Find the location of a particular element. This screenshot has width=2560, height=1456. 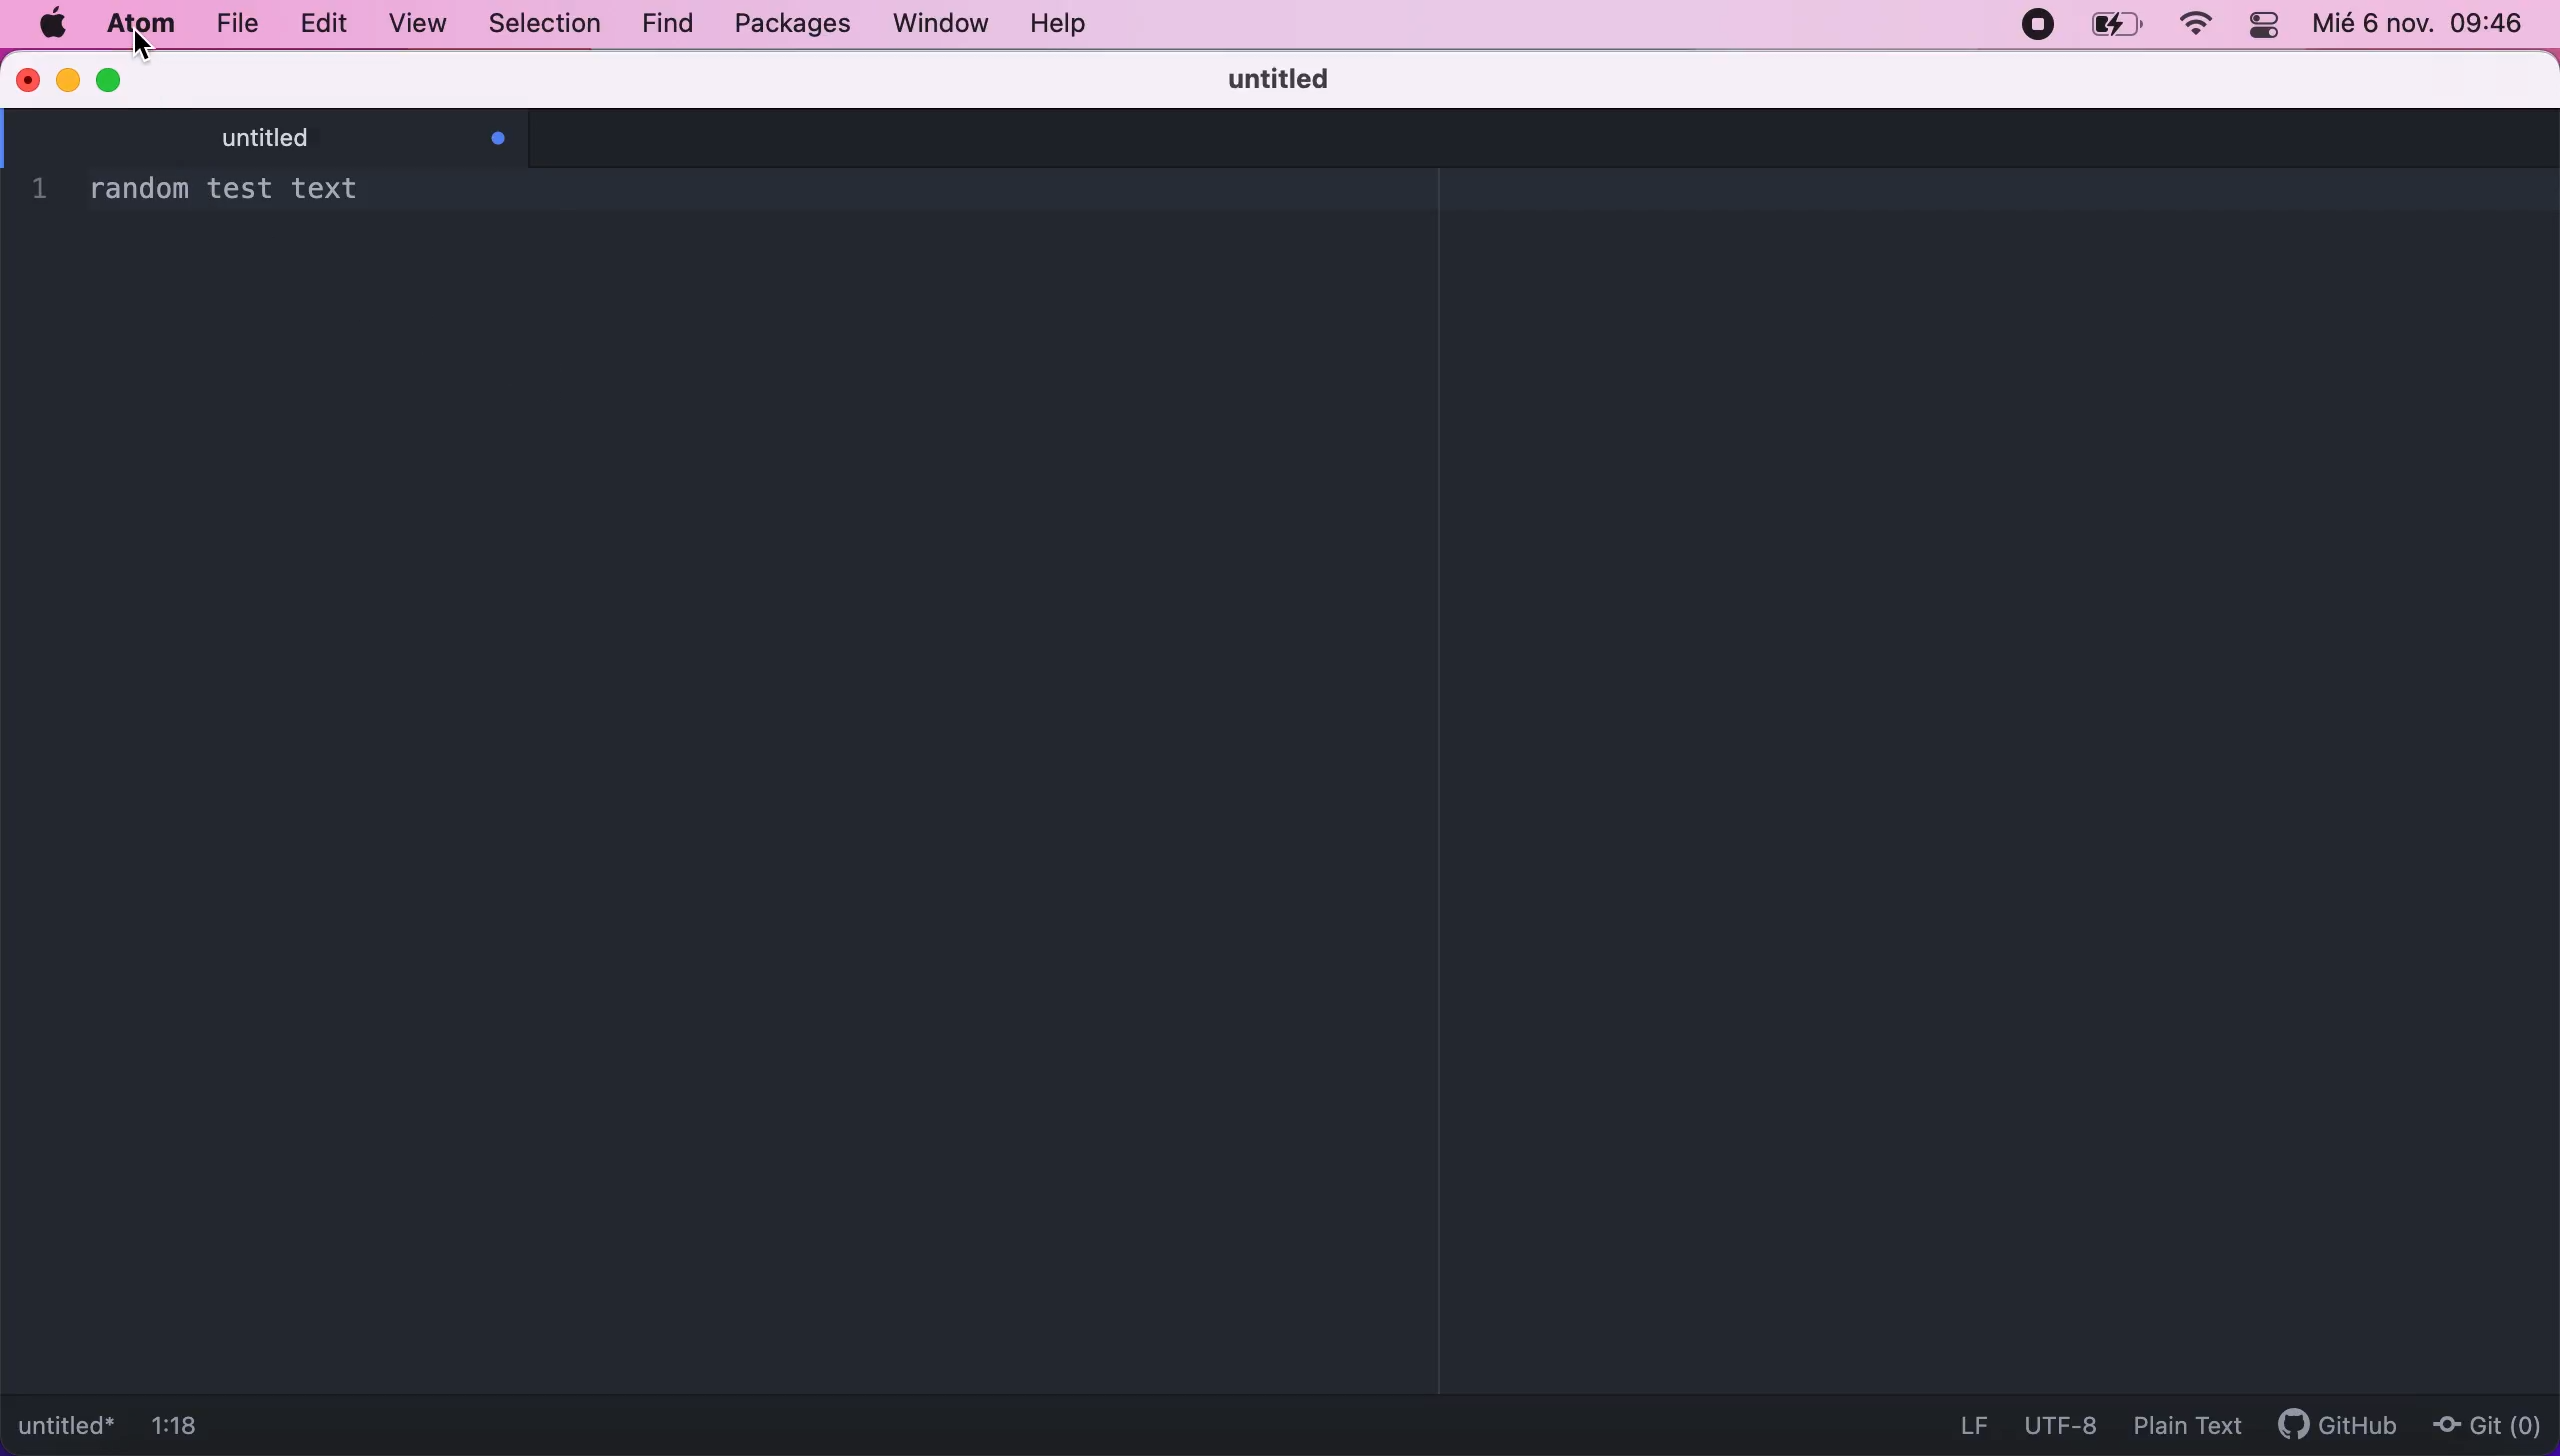

battery is located at coordinates (2118, 25).